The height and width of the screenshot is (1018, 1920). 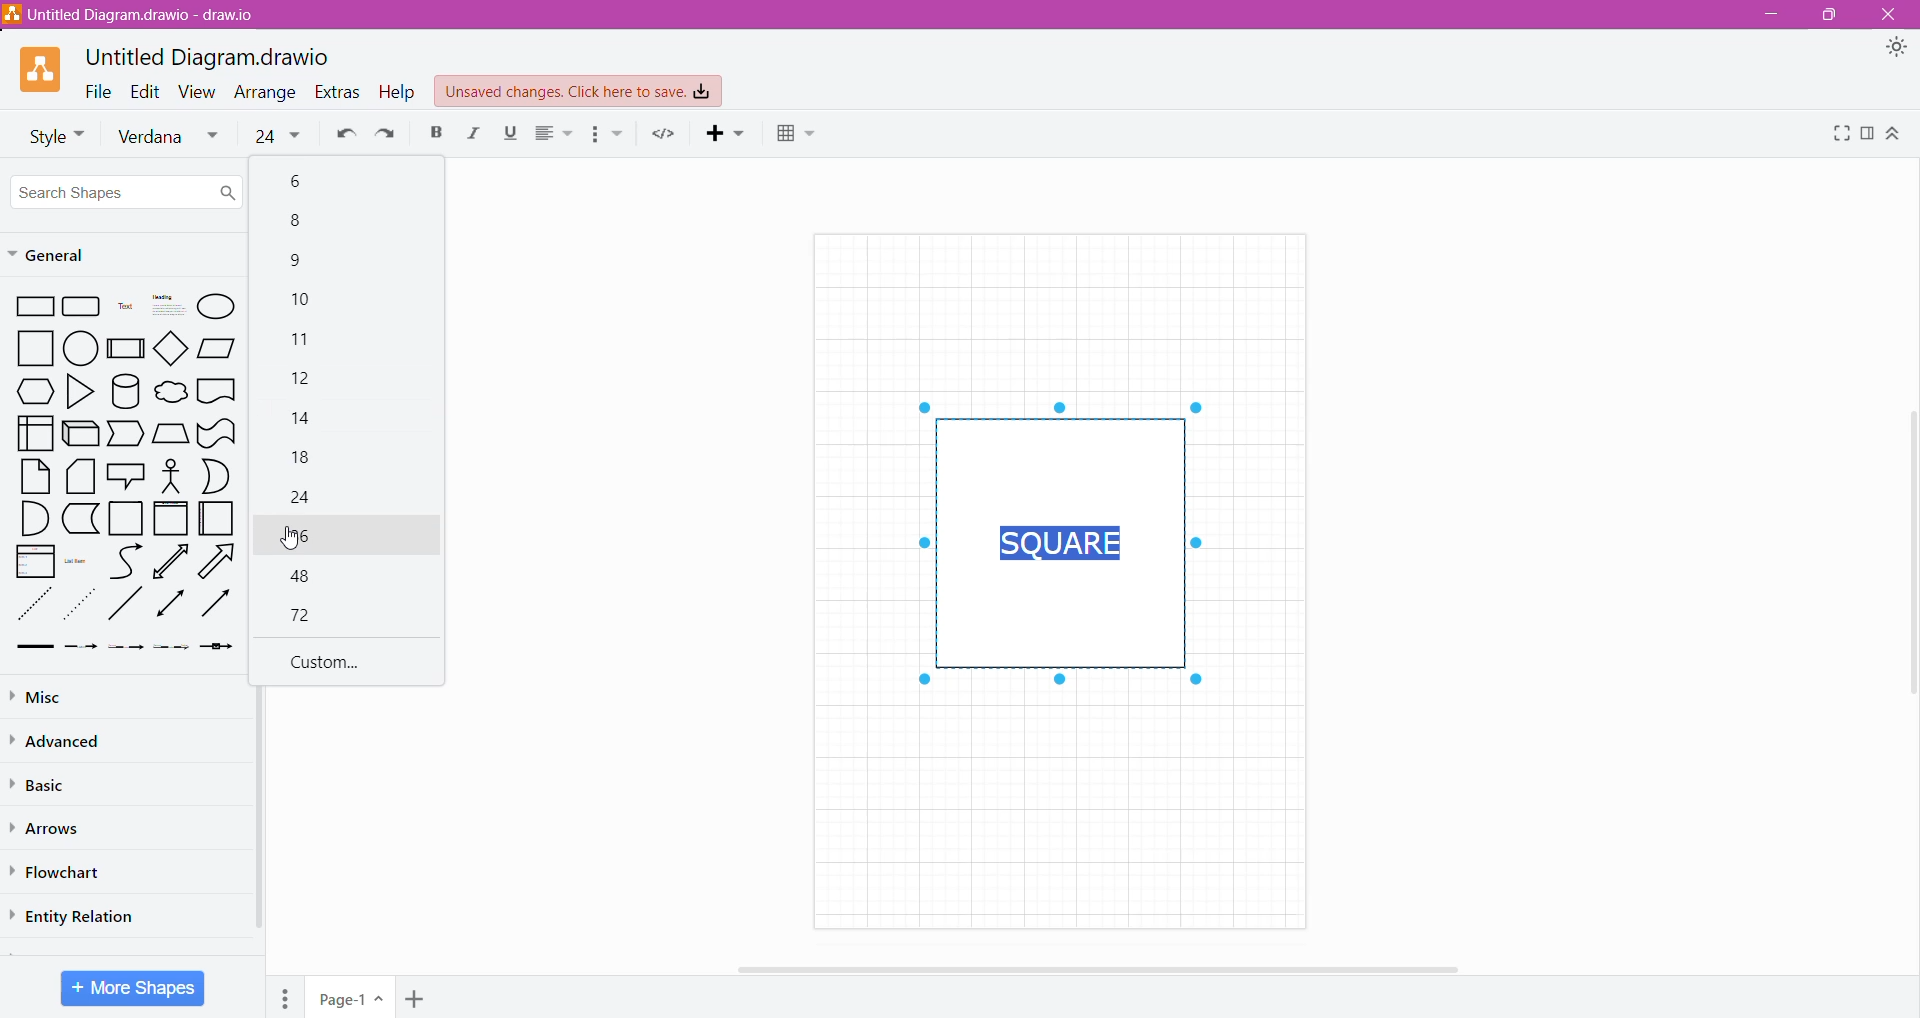 What do you see at coordinates (306, 383) in the screenshot?
I see `12` at bounding box center [306, 383].